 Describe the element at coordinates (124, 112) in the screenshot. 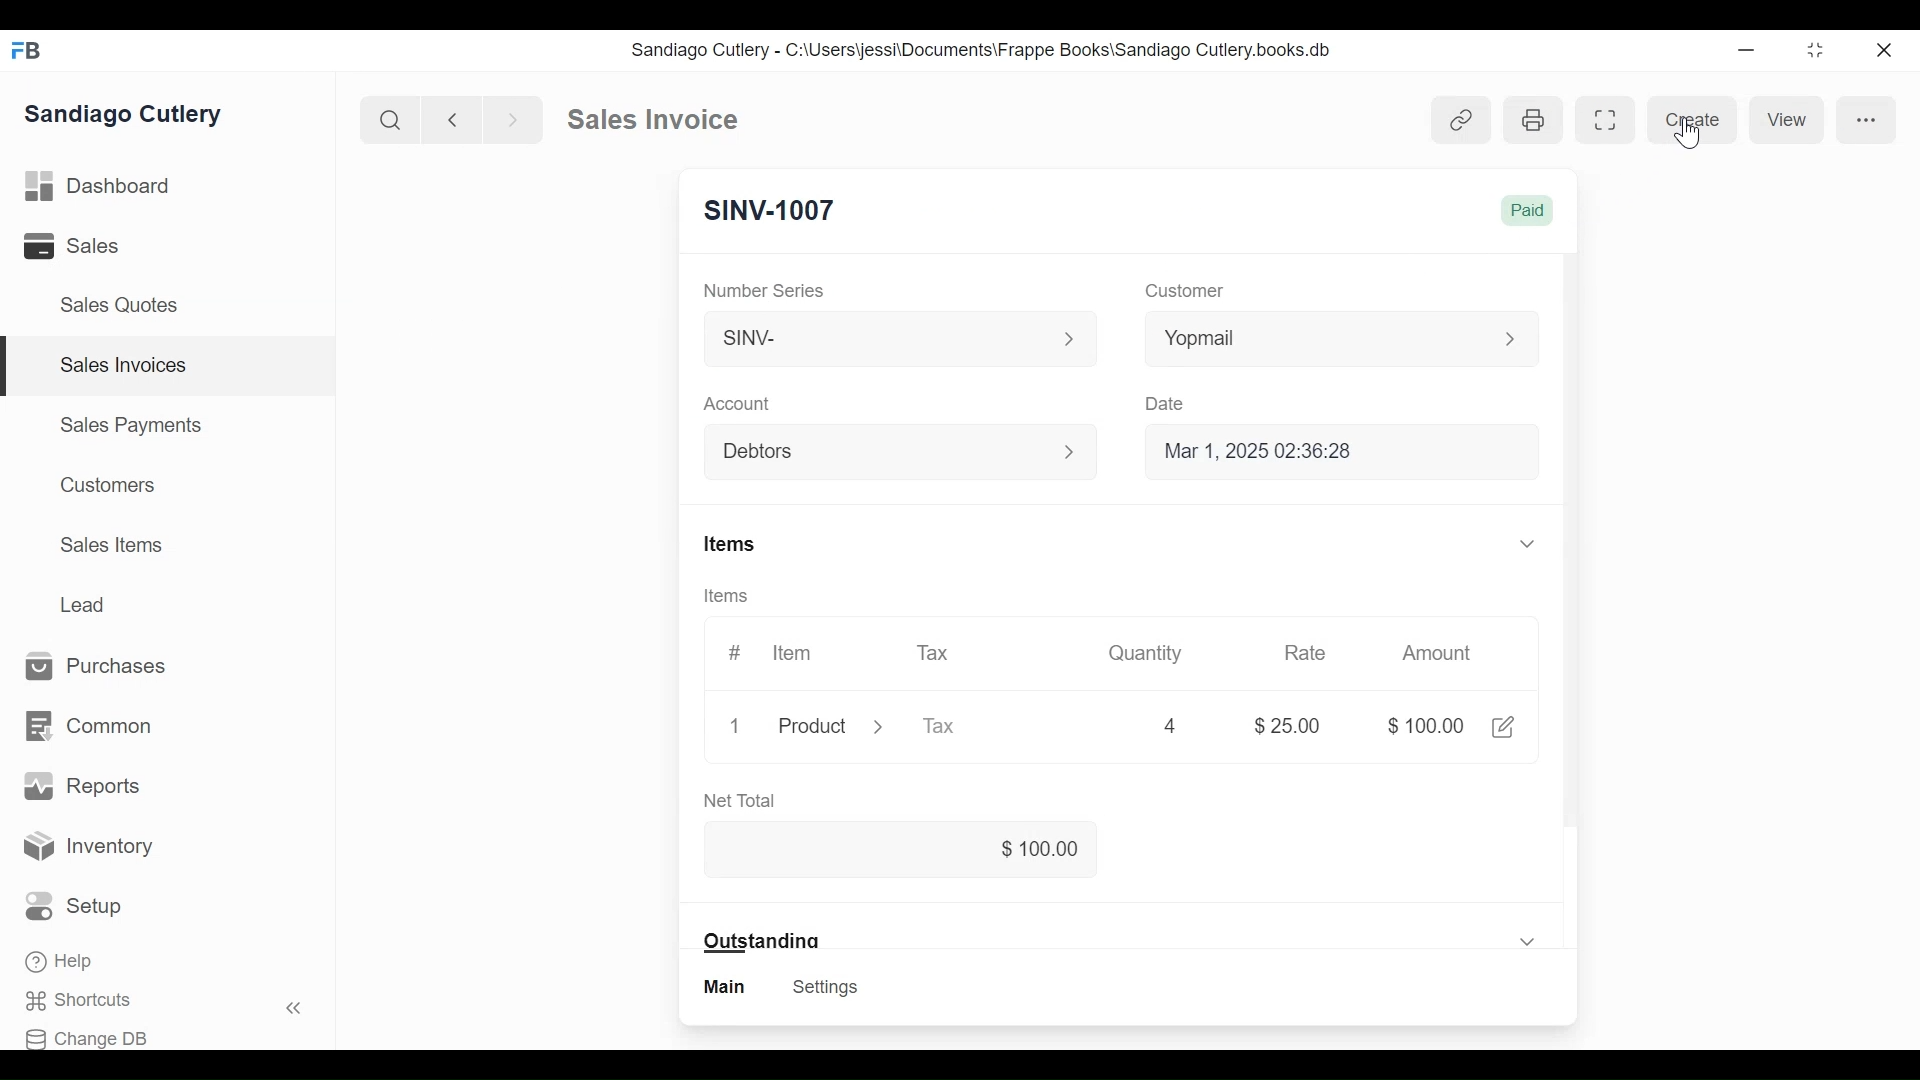

I see `Sandiago Cutlery` at that location.